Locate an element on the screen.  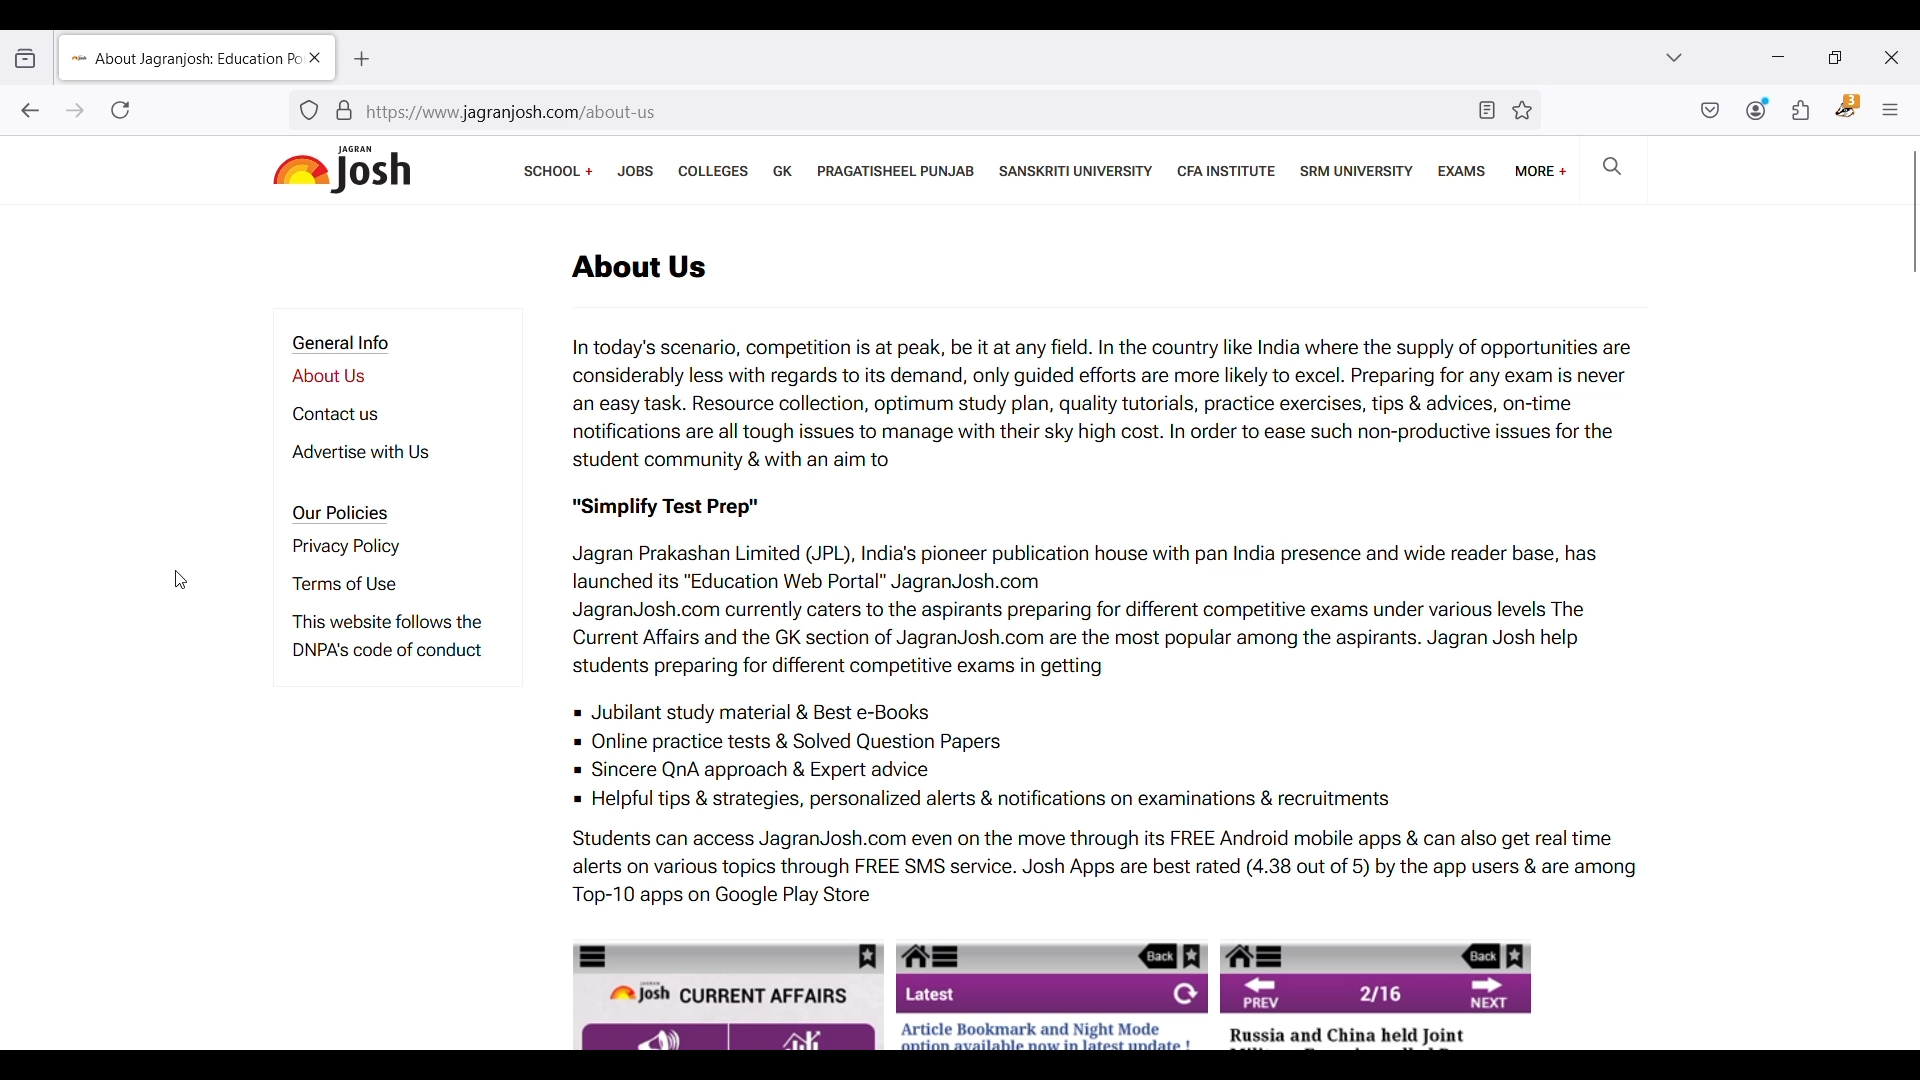
Account is located at coordinates (1758, 109).